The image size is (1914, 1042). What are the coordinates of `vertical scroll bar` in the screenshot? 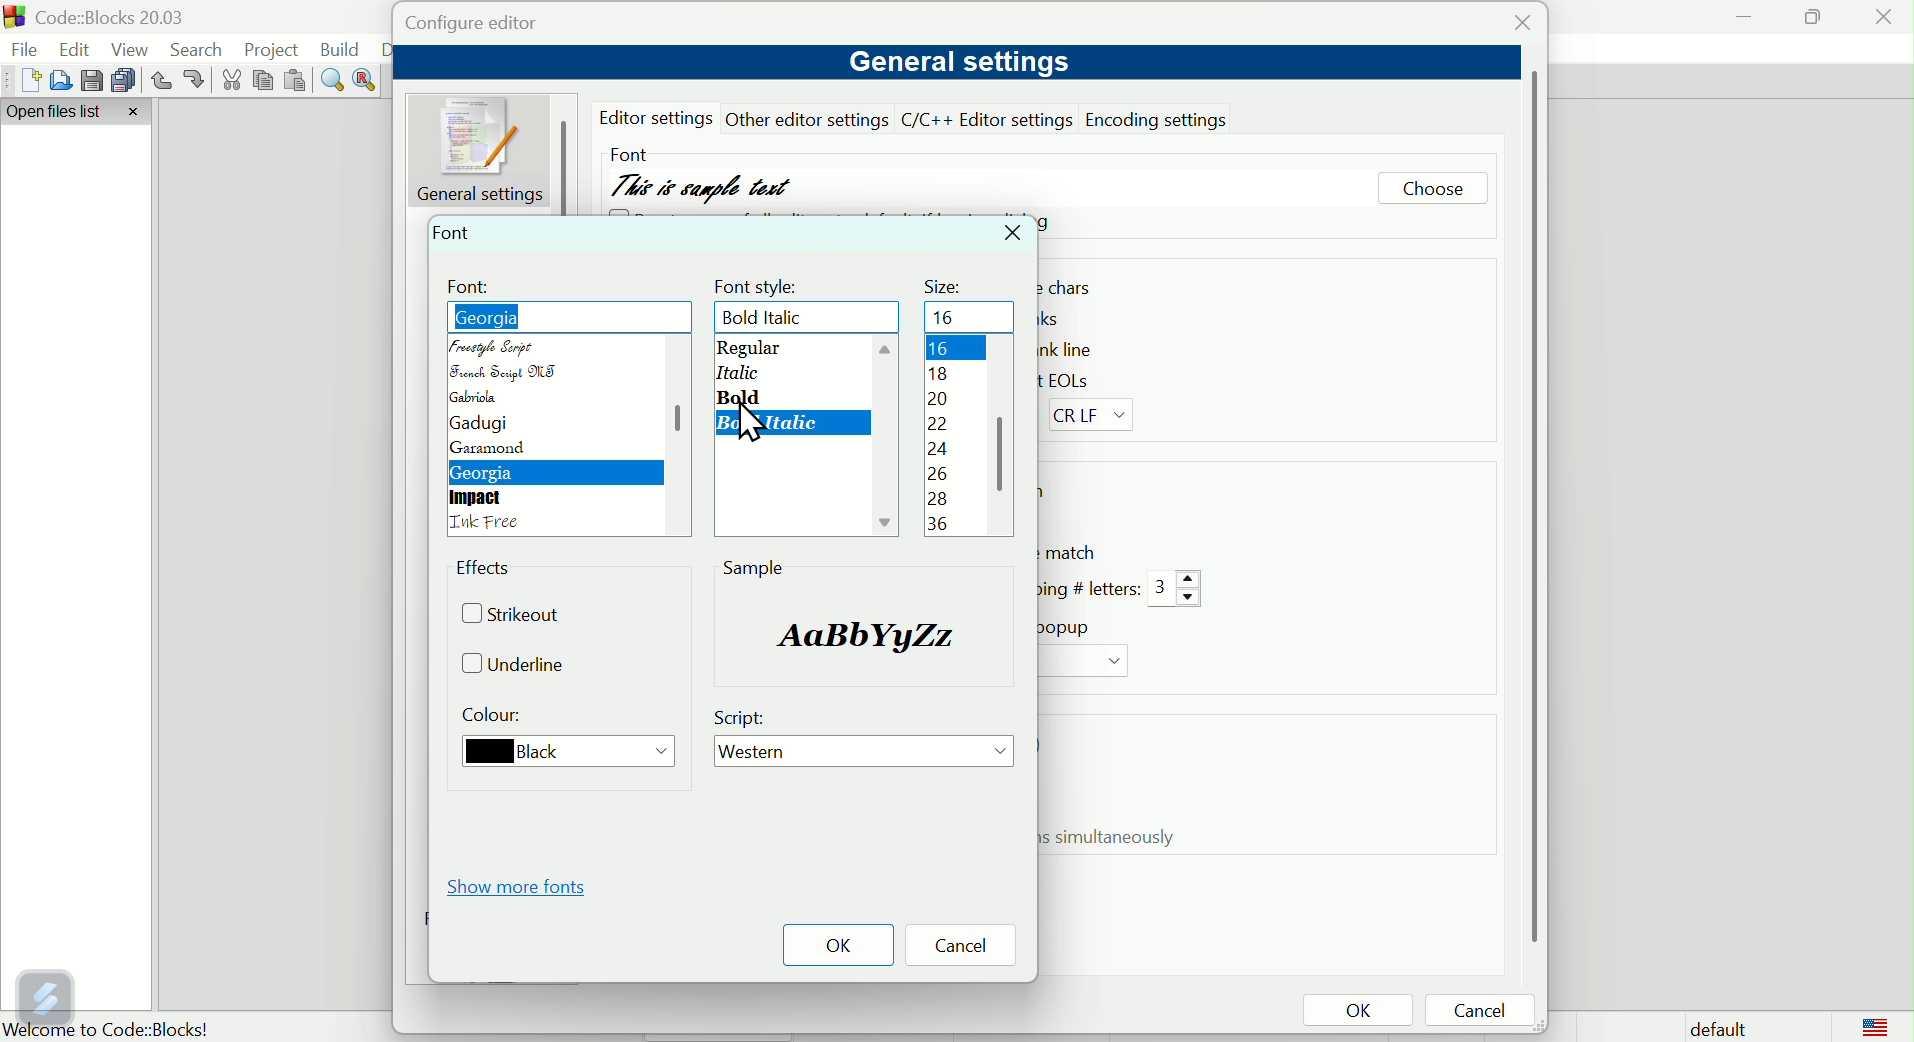 It's located at (1530, 507).